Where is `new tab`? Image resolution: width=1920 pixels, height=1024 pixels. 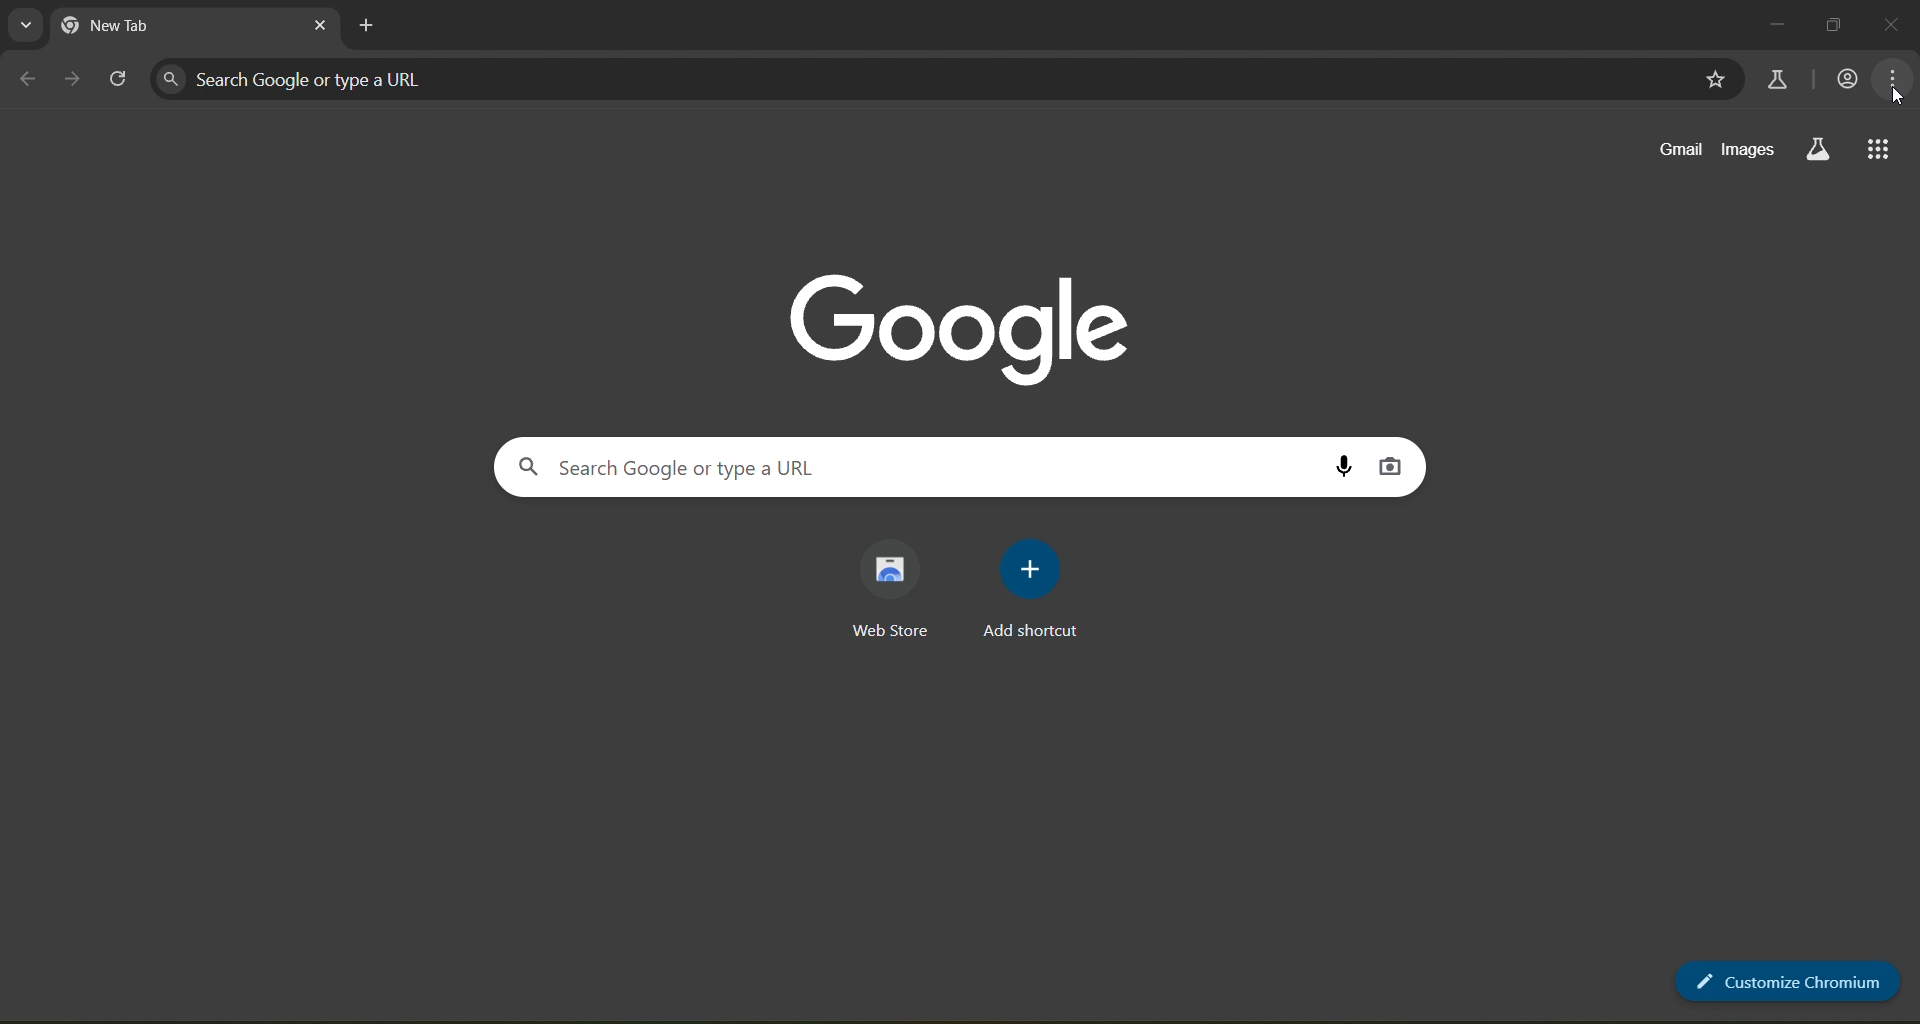
new tab is located at coordinates (370, 26).